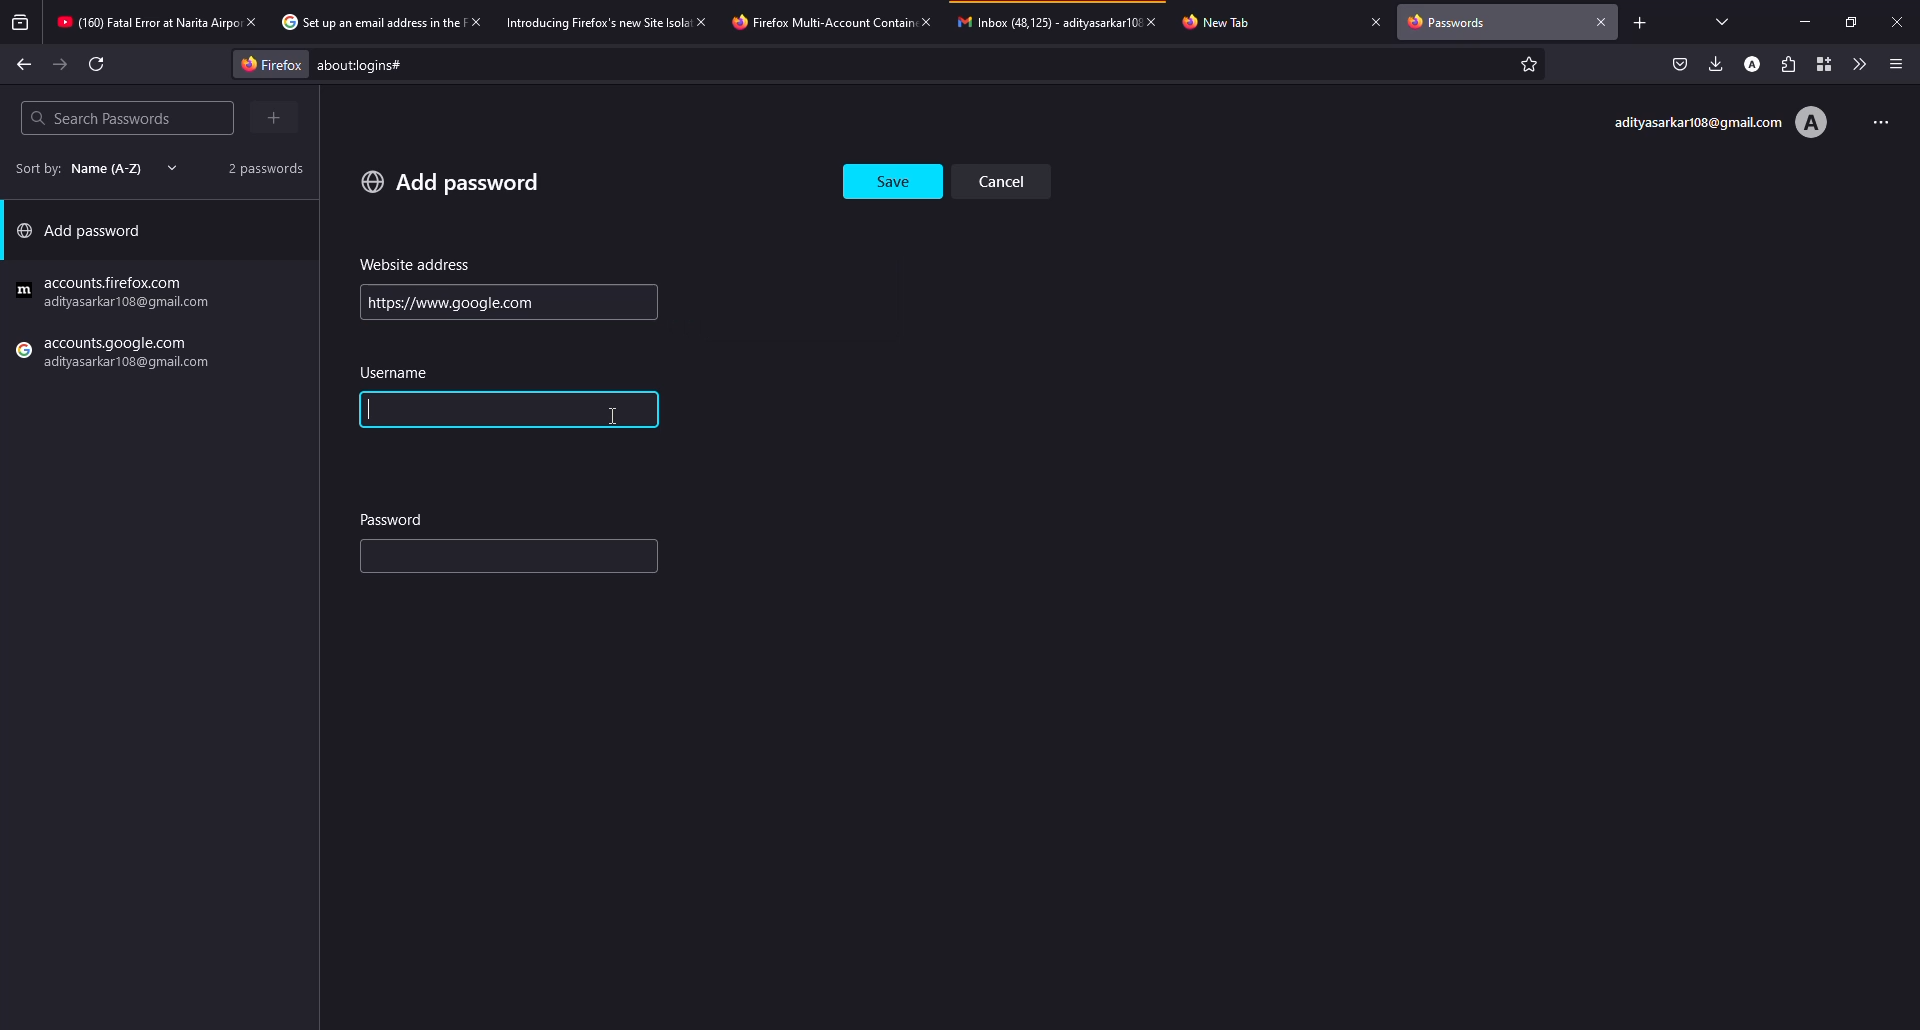 The height and width of the screenshot is (1030, 1920). Describe the element at coordinates (441, 410) in the screenshot. I see `type` at that location.